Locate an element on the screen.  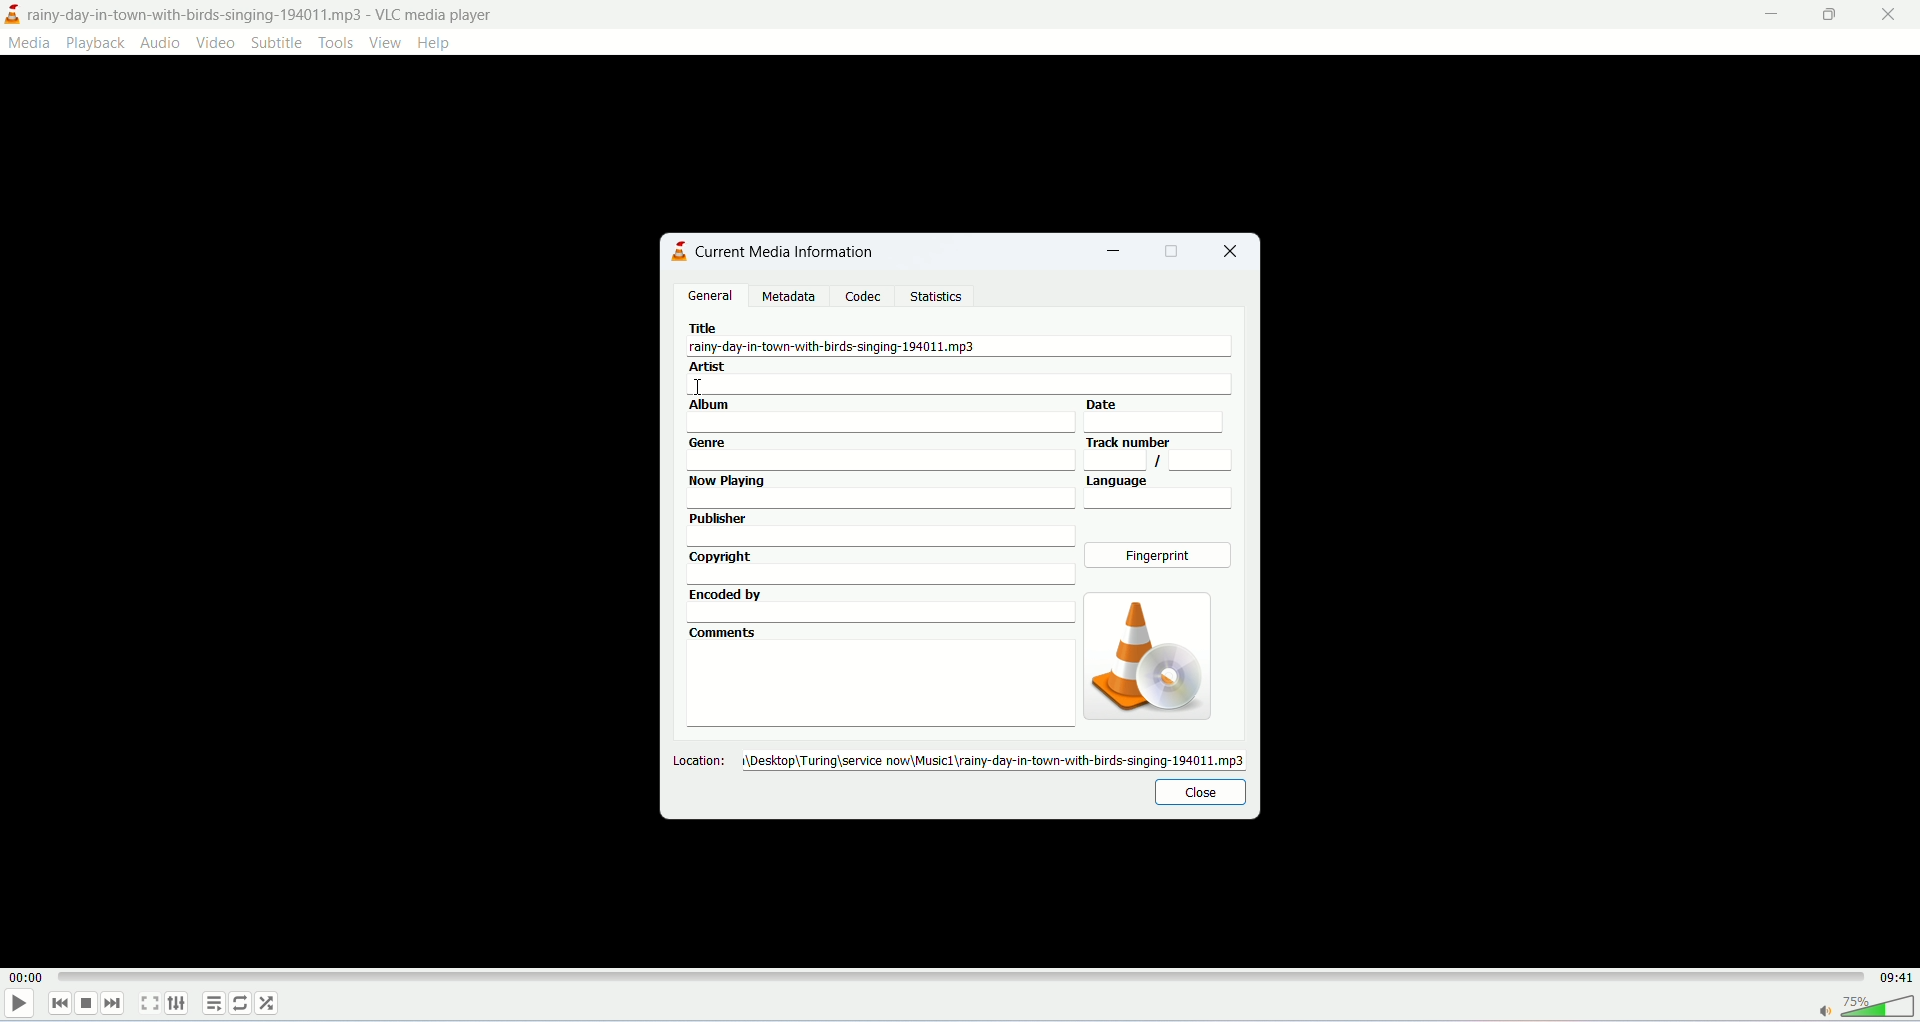
language is located at coordinates (1161, 493).